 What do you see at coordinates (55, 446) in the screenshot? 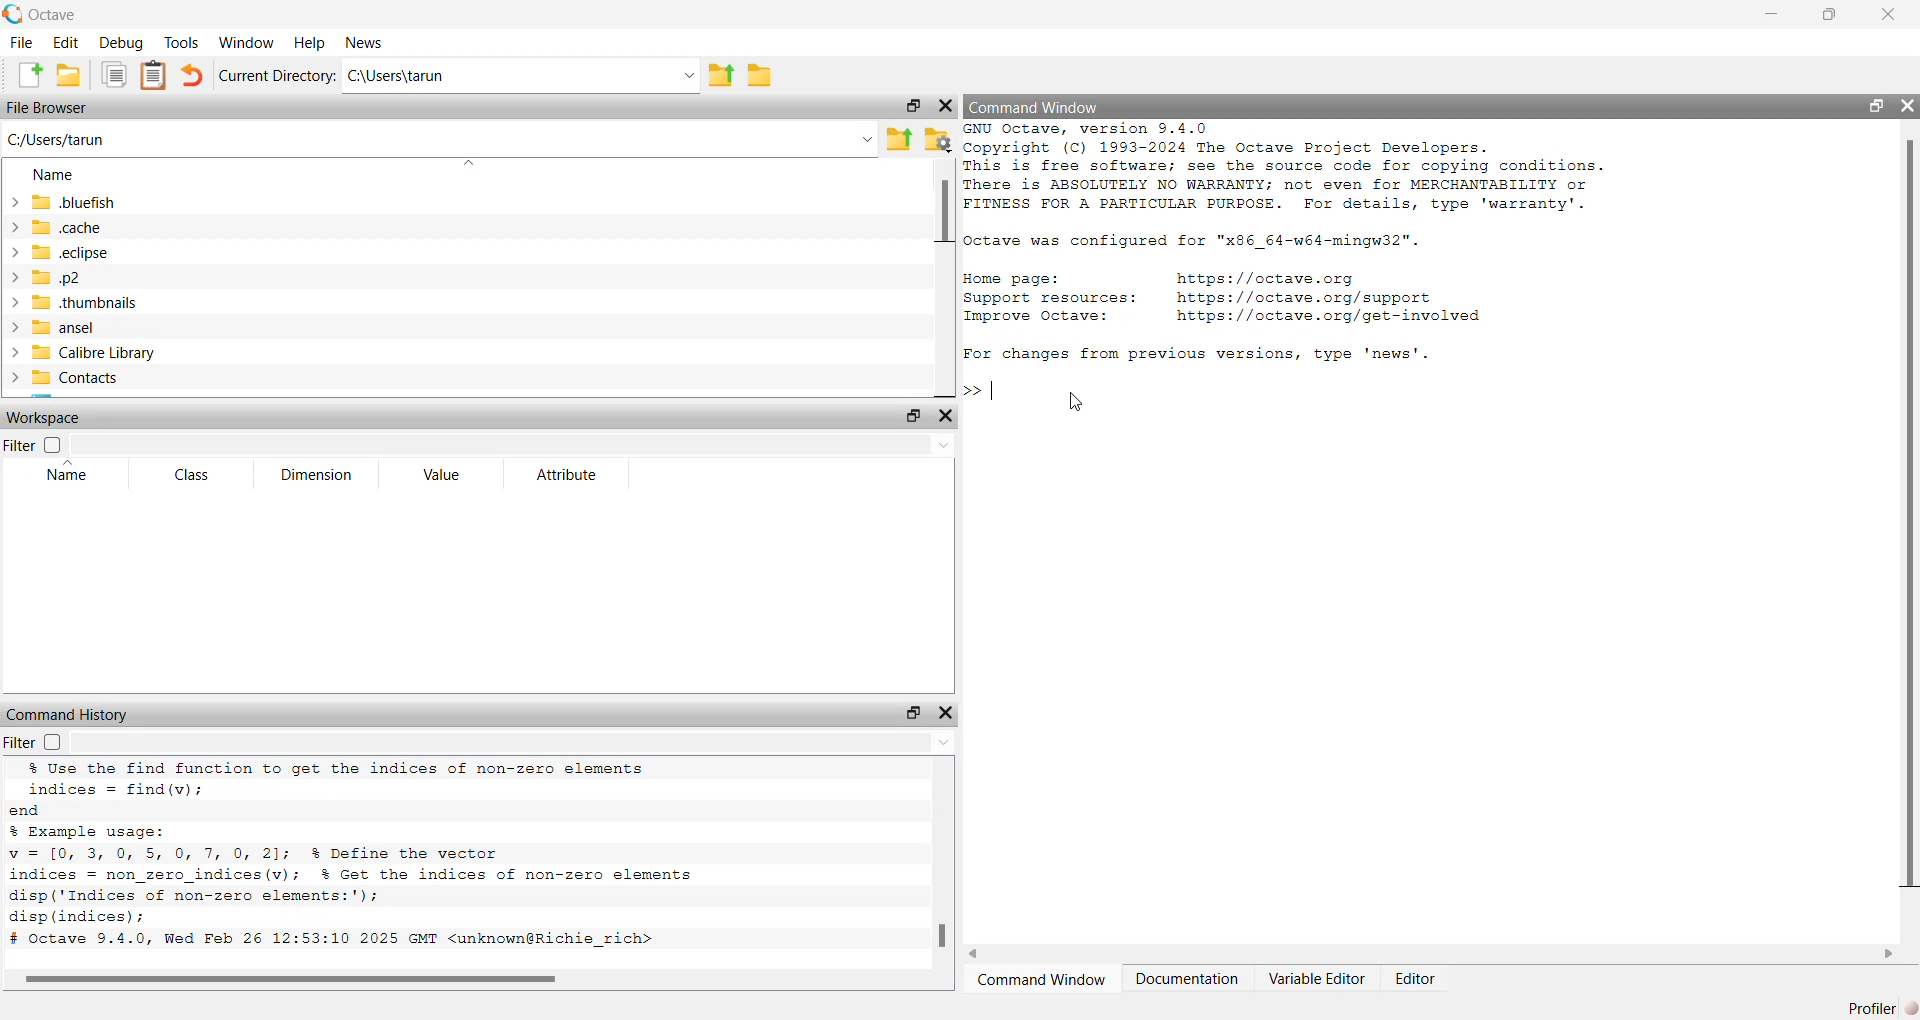
I see `checkbox` at bounding box center [55, 446].